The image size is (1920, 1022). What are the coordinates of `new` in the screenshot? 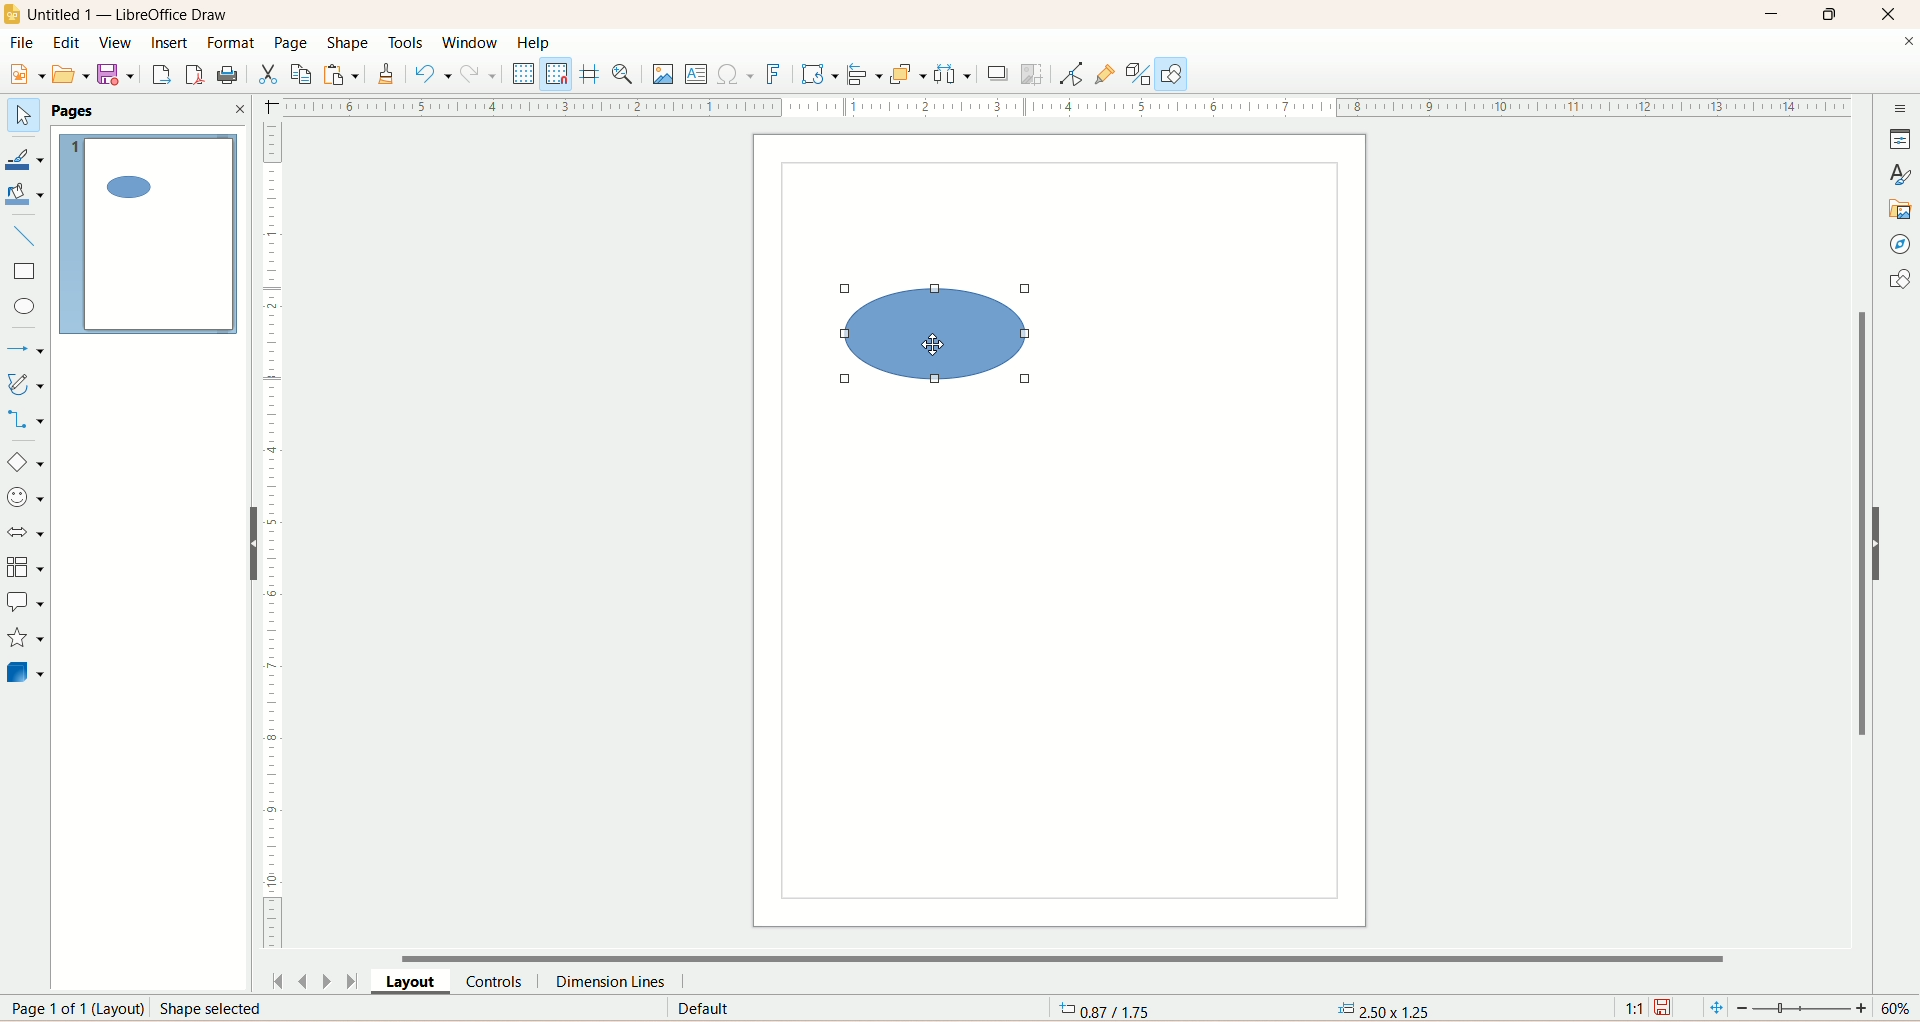 It's located at (29, 75).